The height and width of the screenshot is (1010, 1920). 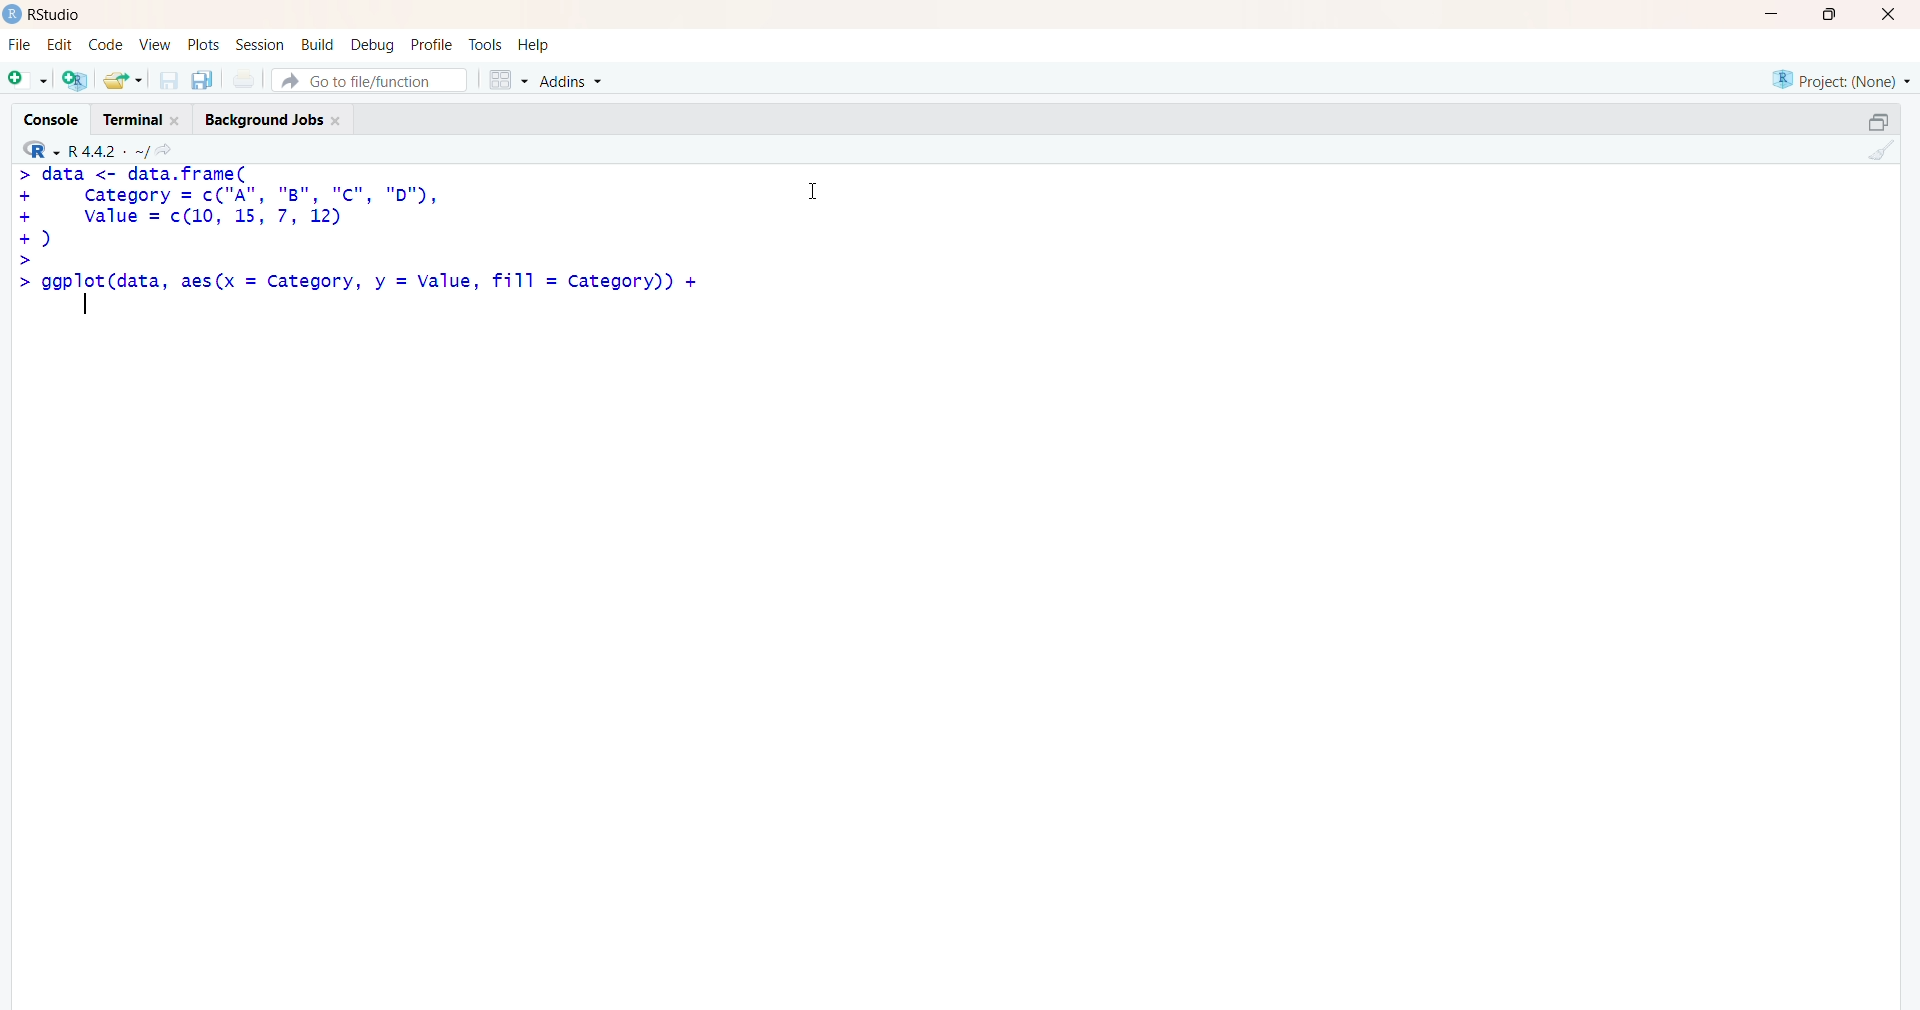 What do you see at coordinates (56, 117) in the screenshot?
I see `Console` at bounding box center [56, 117].